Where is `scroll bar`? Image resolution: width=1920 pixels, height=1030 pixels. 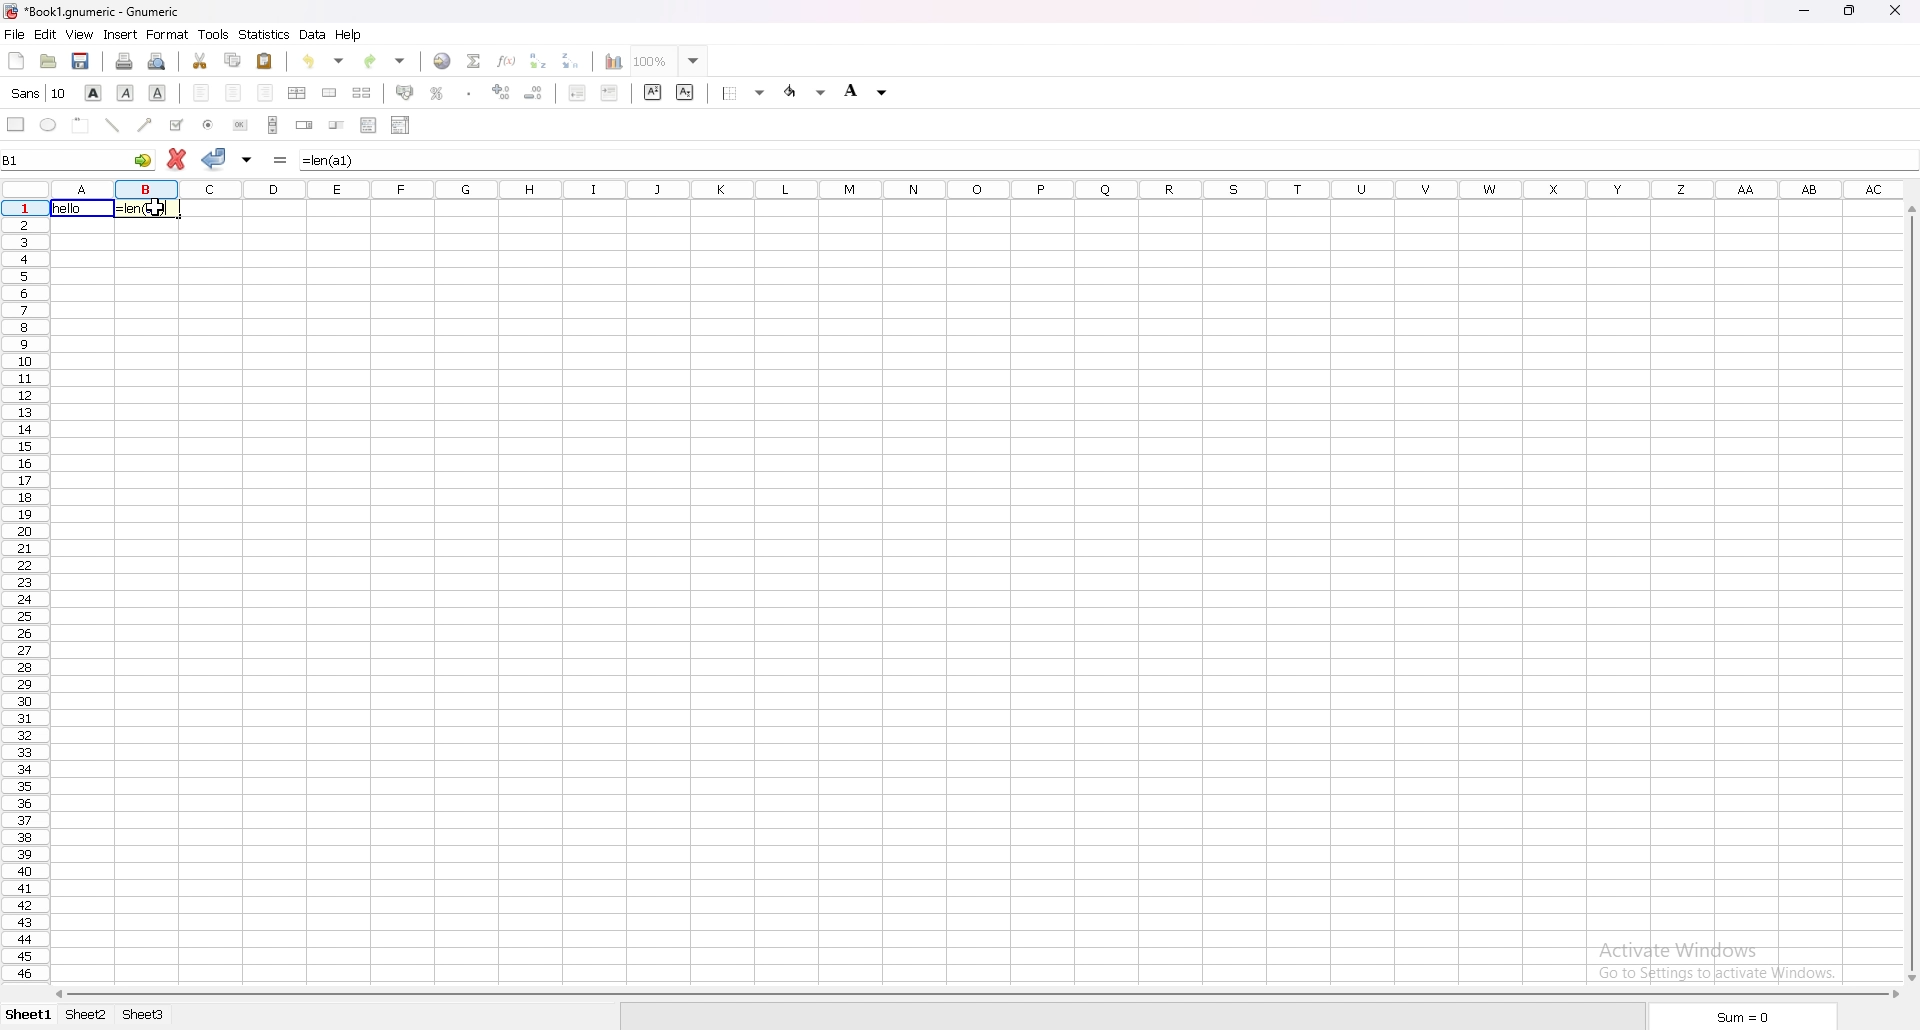 scroll bar is located at coordinates (1910, 596).